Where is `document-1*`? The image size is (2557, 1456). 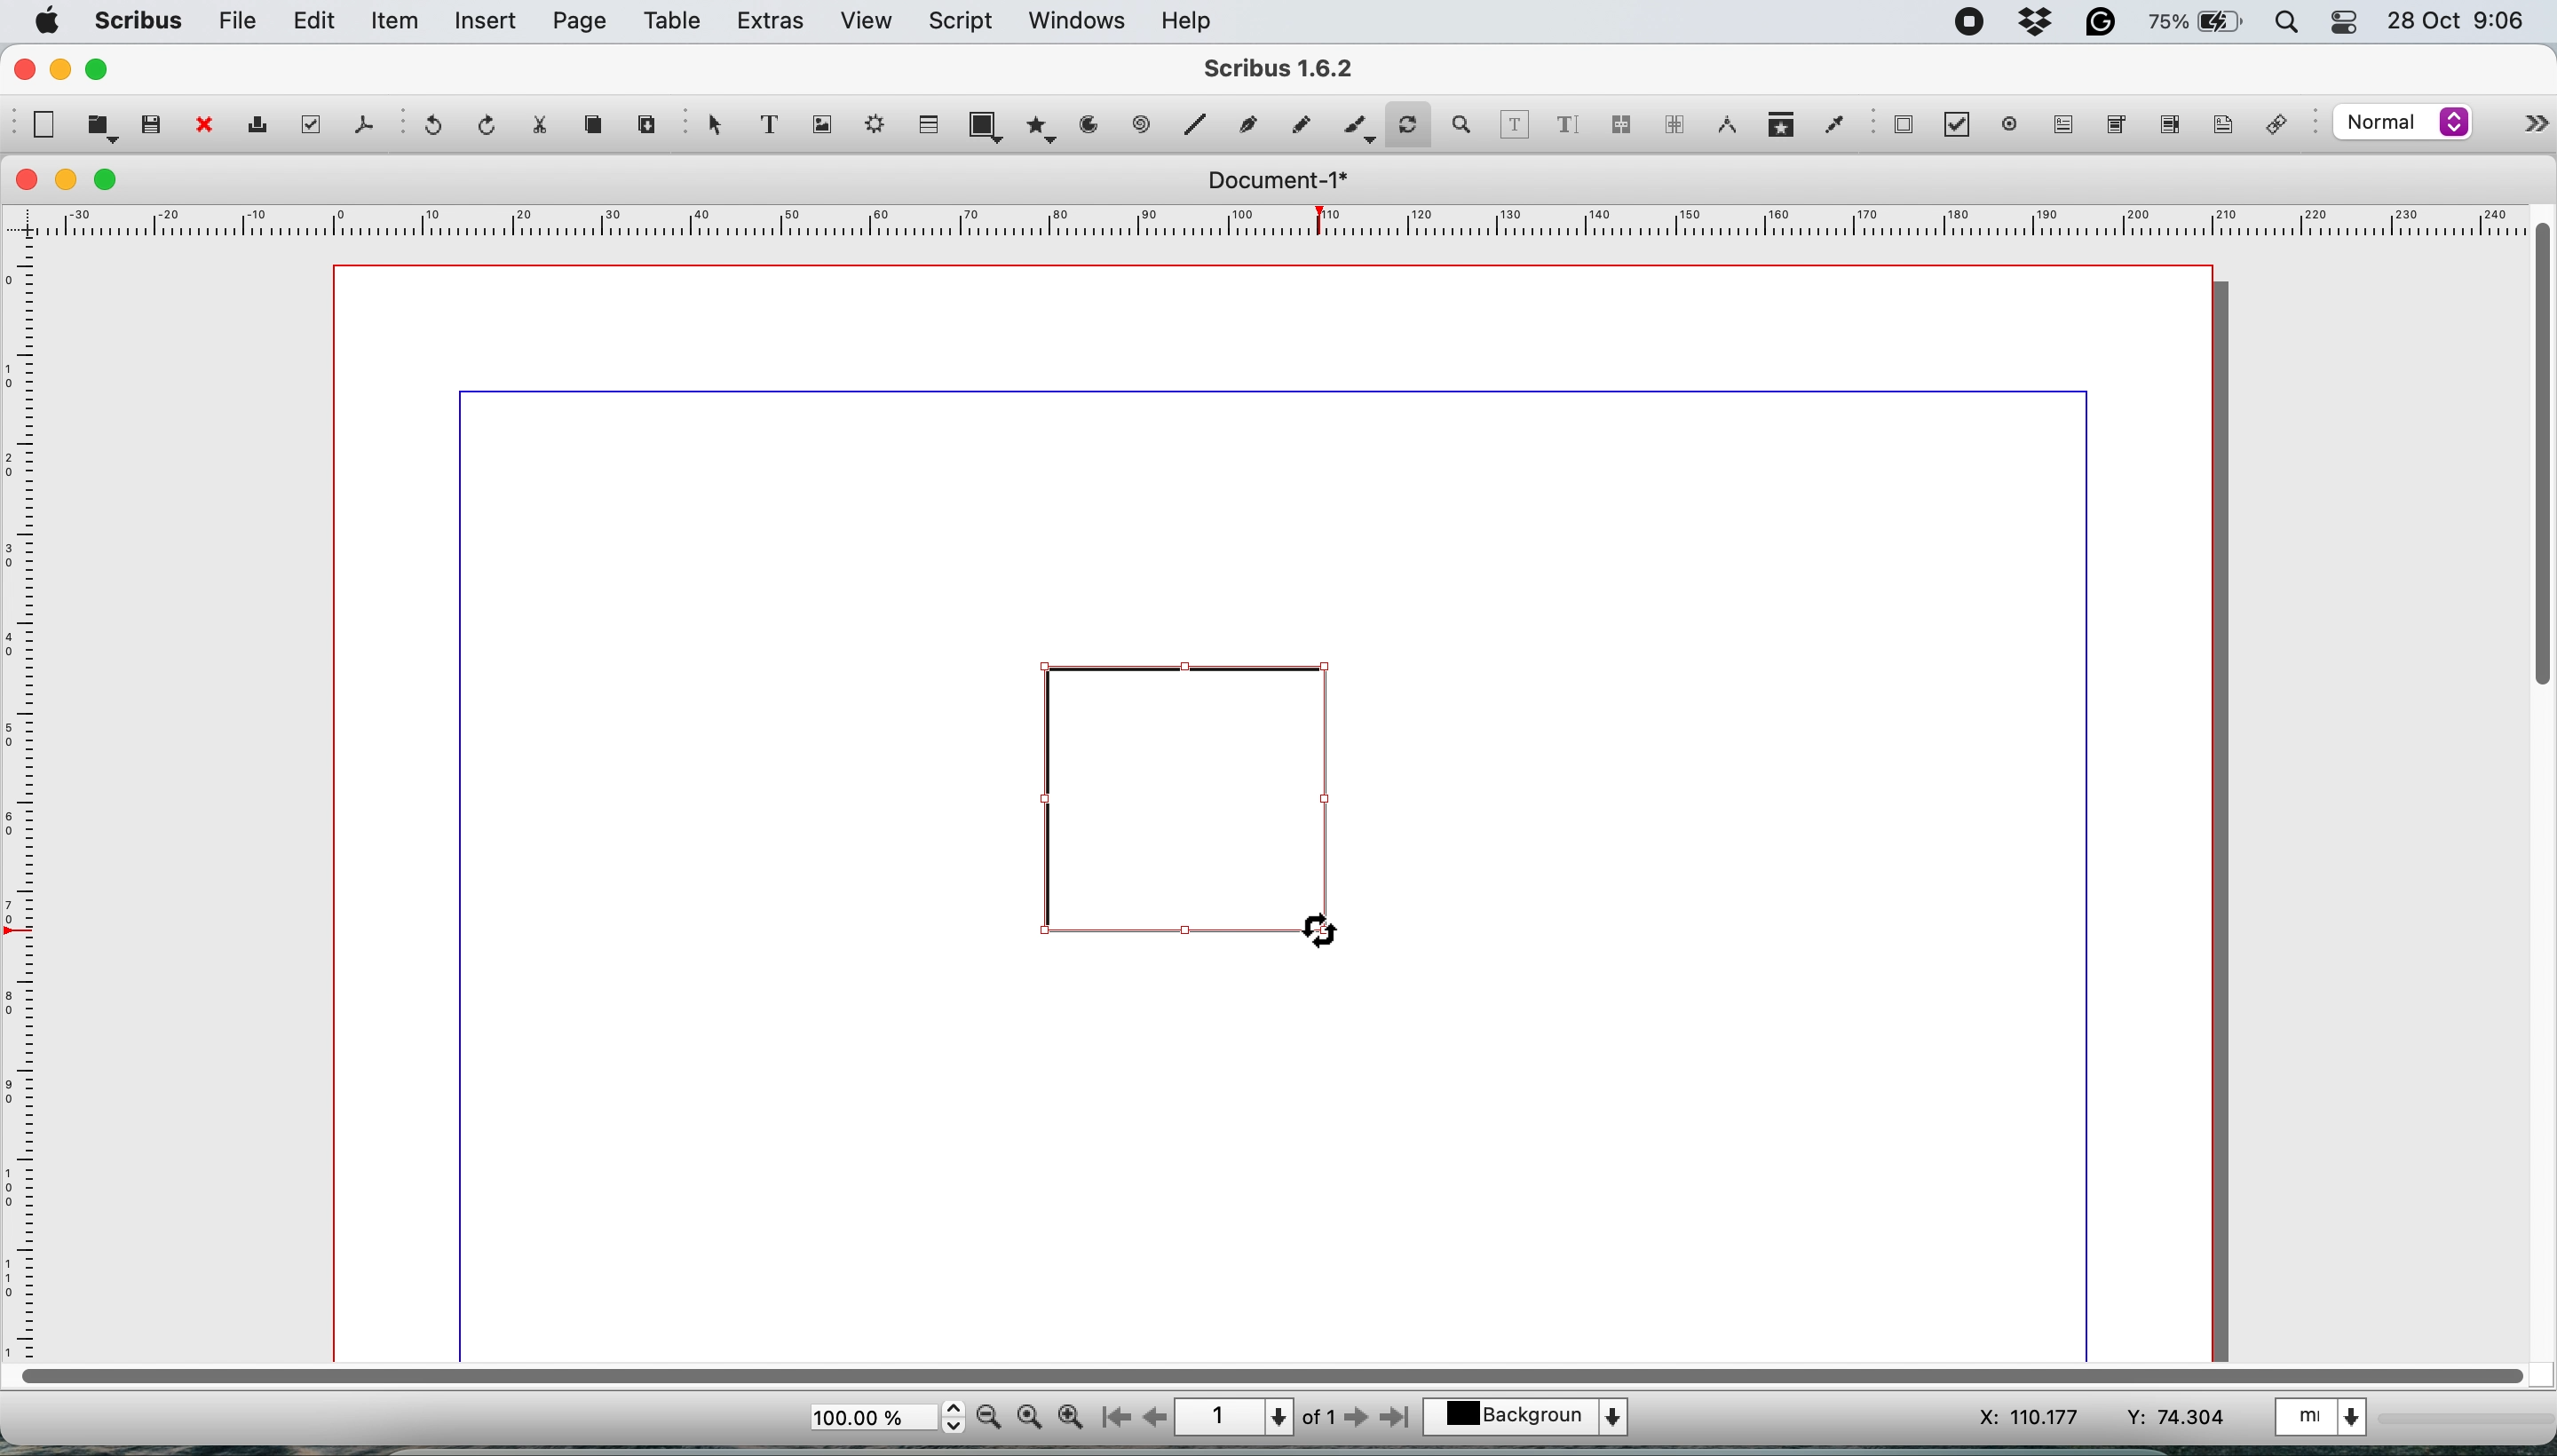
document-1* is located at coordinates (1272, 181).